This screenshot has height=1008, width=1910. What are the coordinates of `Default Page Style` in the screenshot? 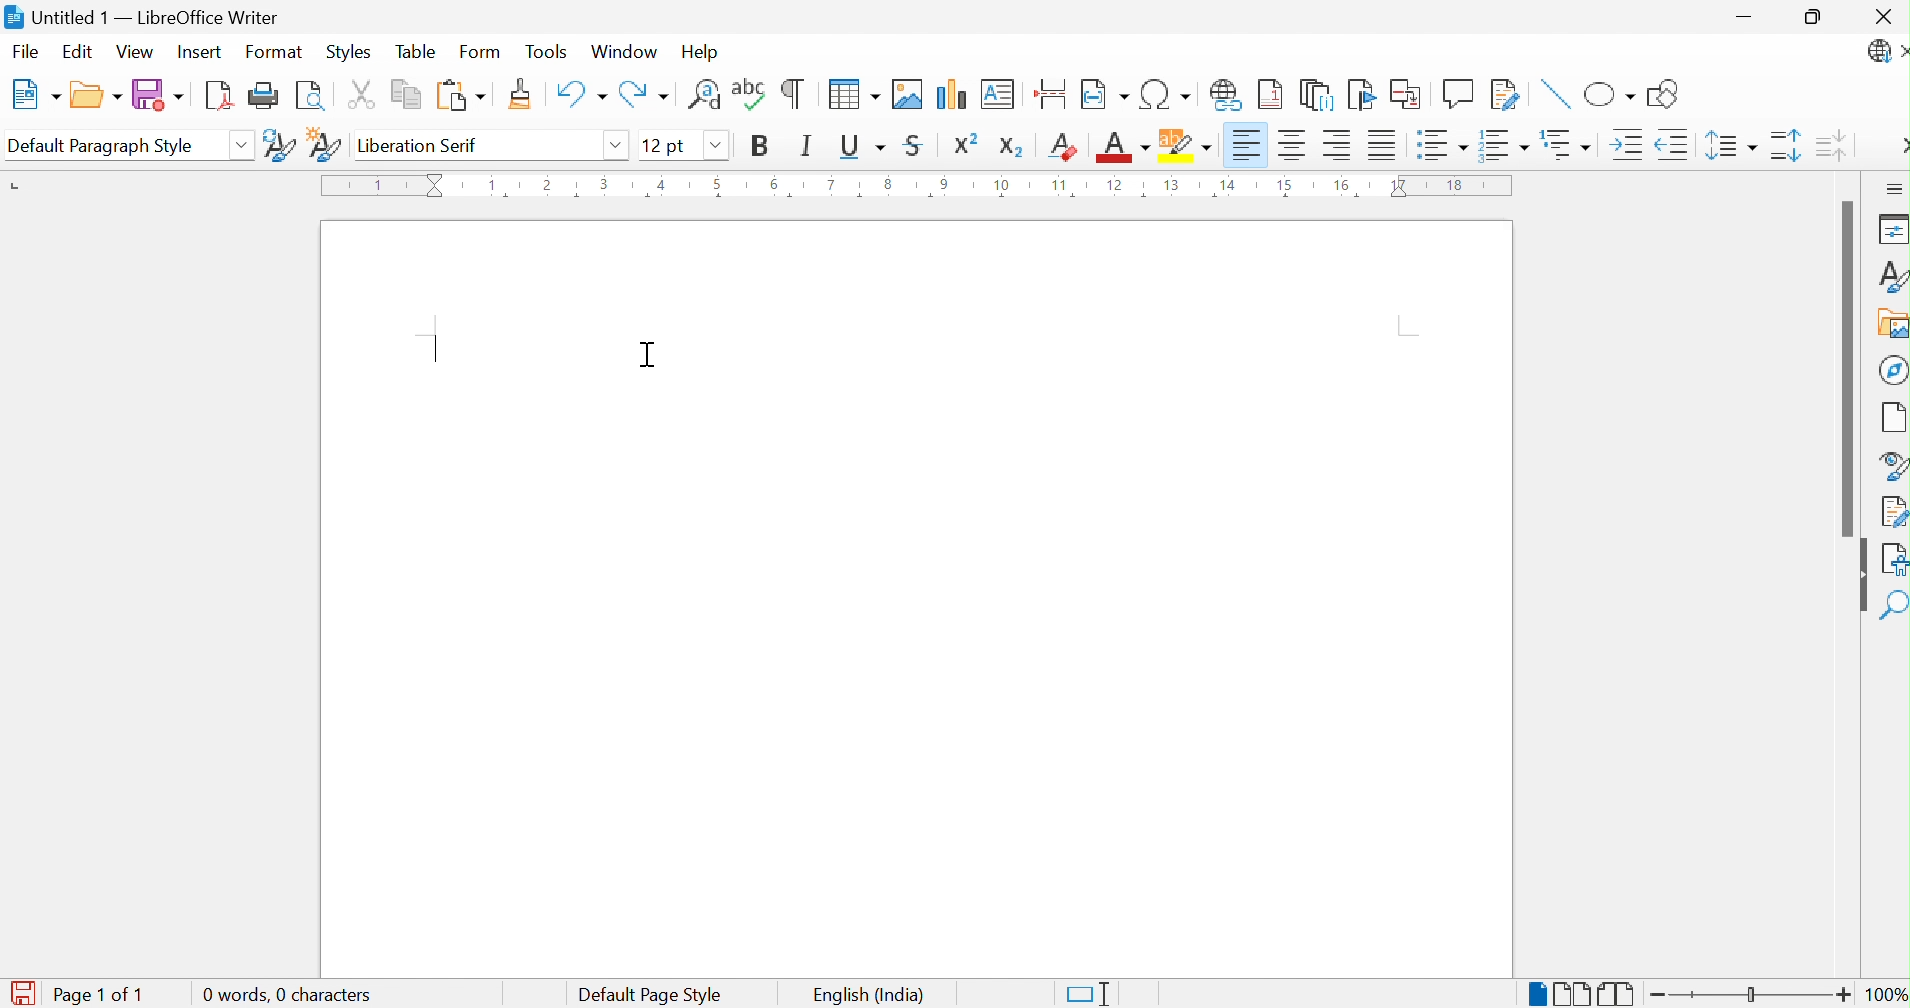 It's located at (652, 993).